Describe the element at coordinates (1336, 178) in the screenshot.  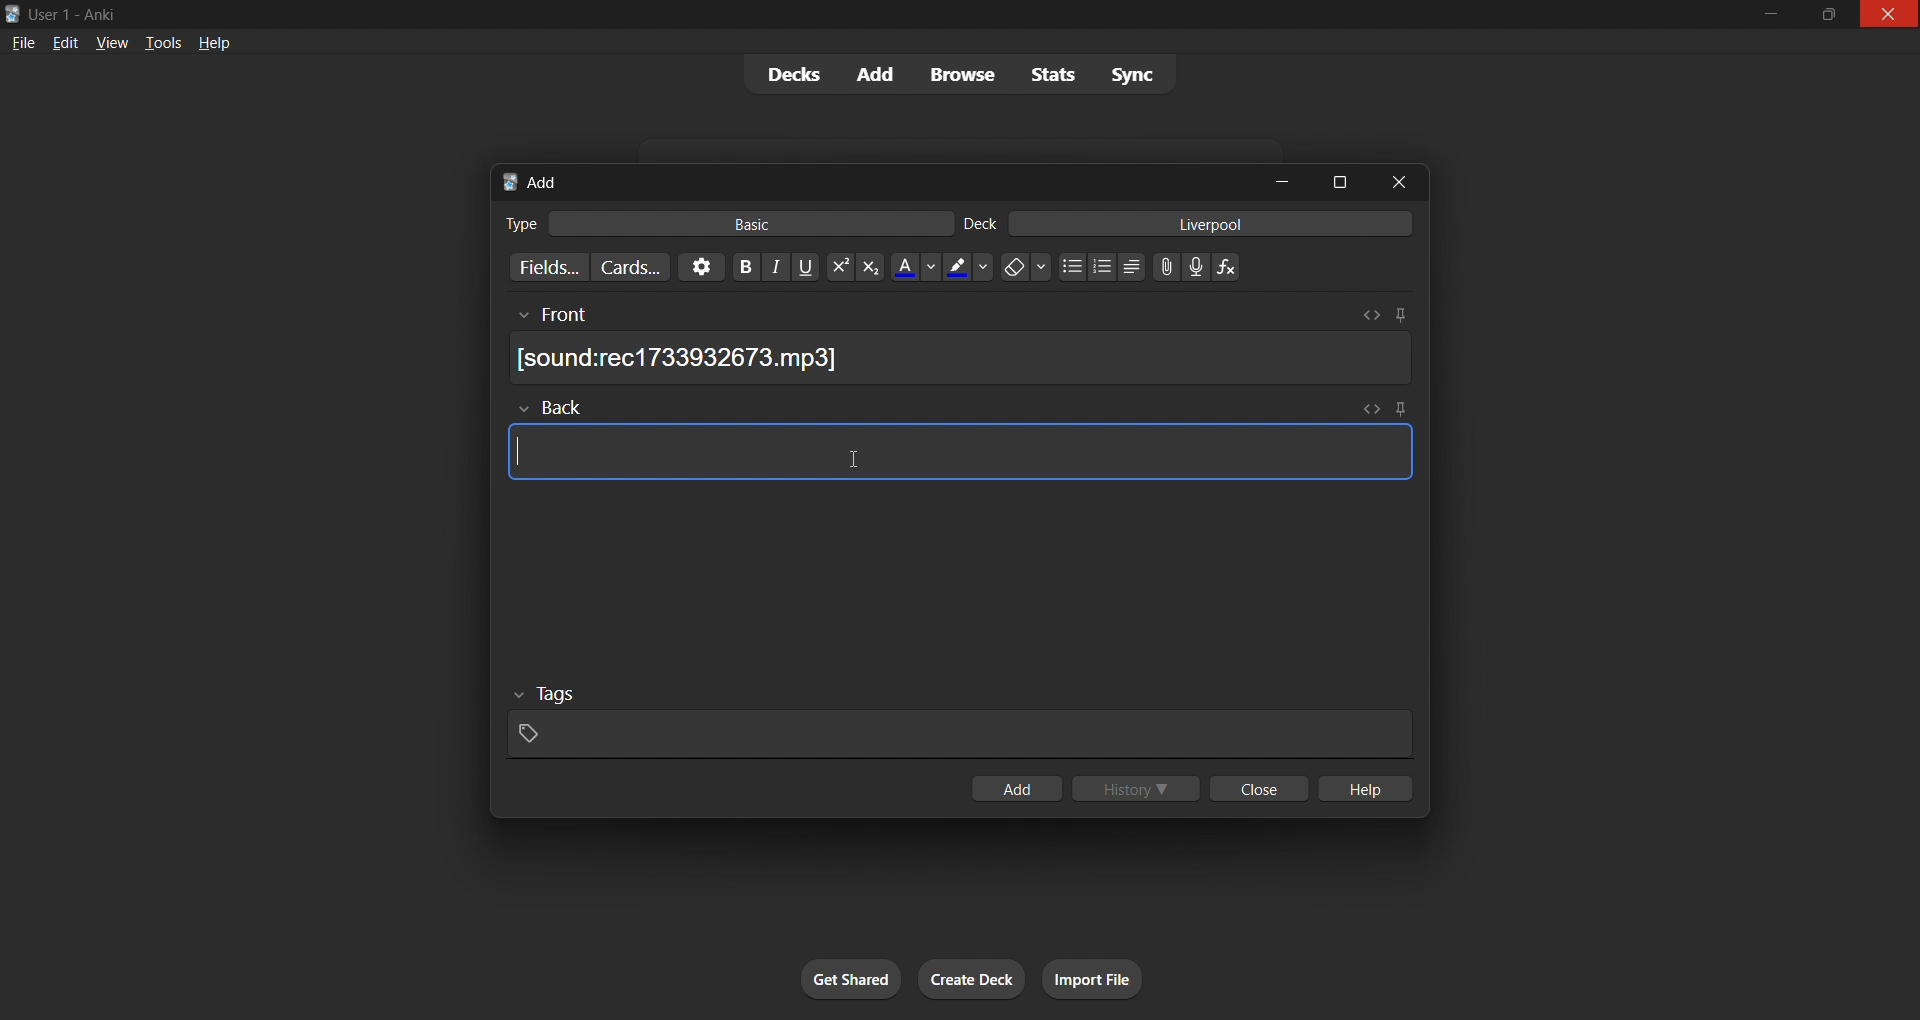
I see `maximize` at that location.